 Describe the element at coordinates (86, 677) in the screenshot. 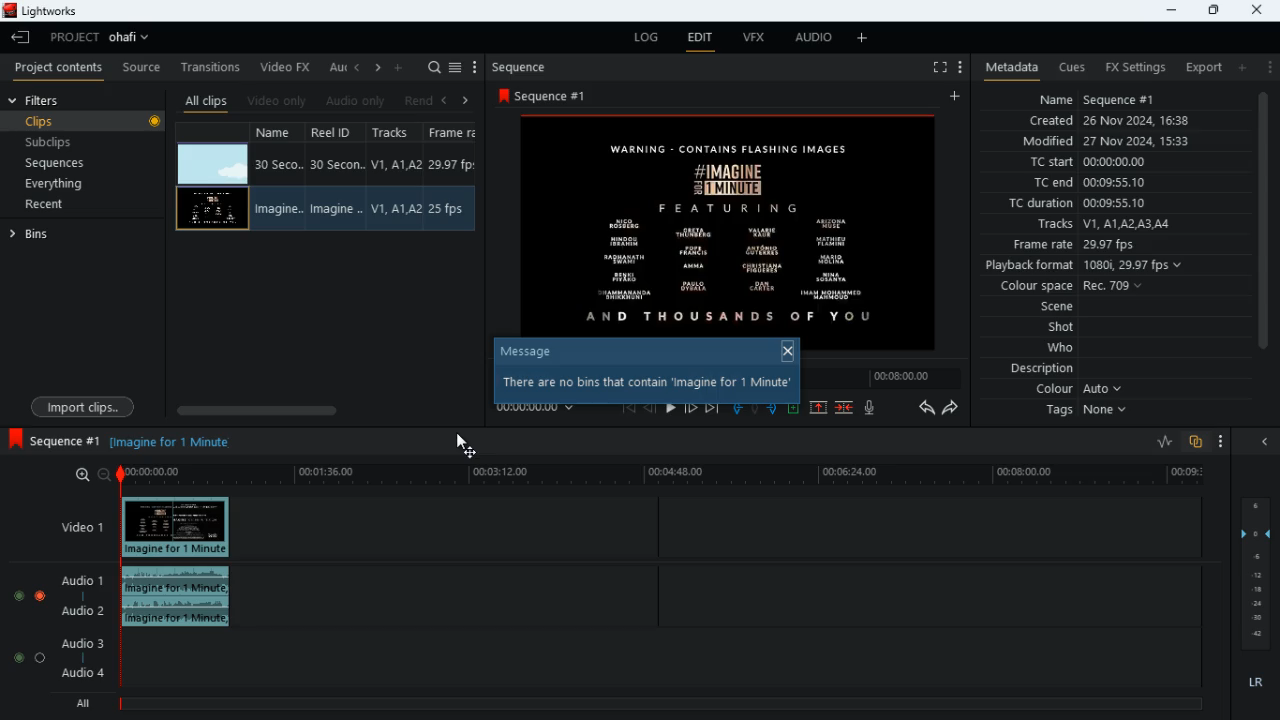

I see `audio 4` at that location.